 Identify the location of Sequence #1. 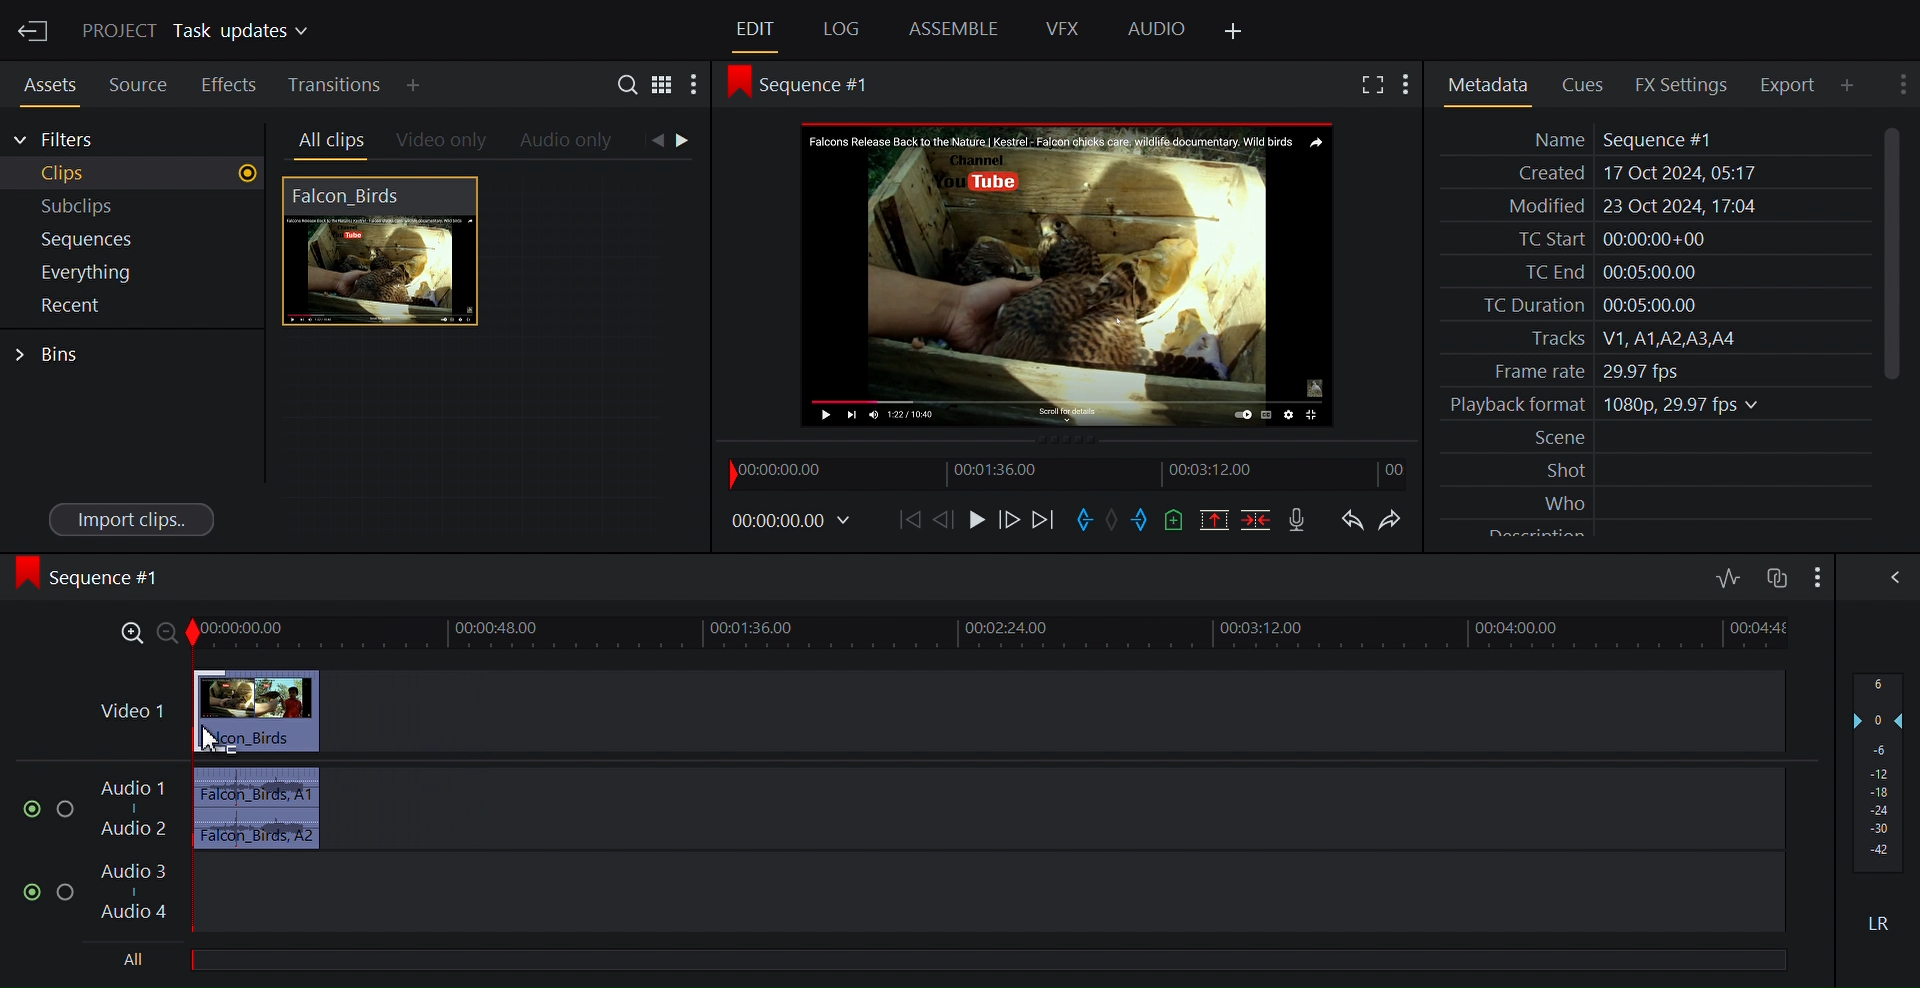
(94, 577).